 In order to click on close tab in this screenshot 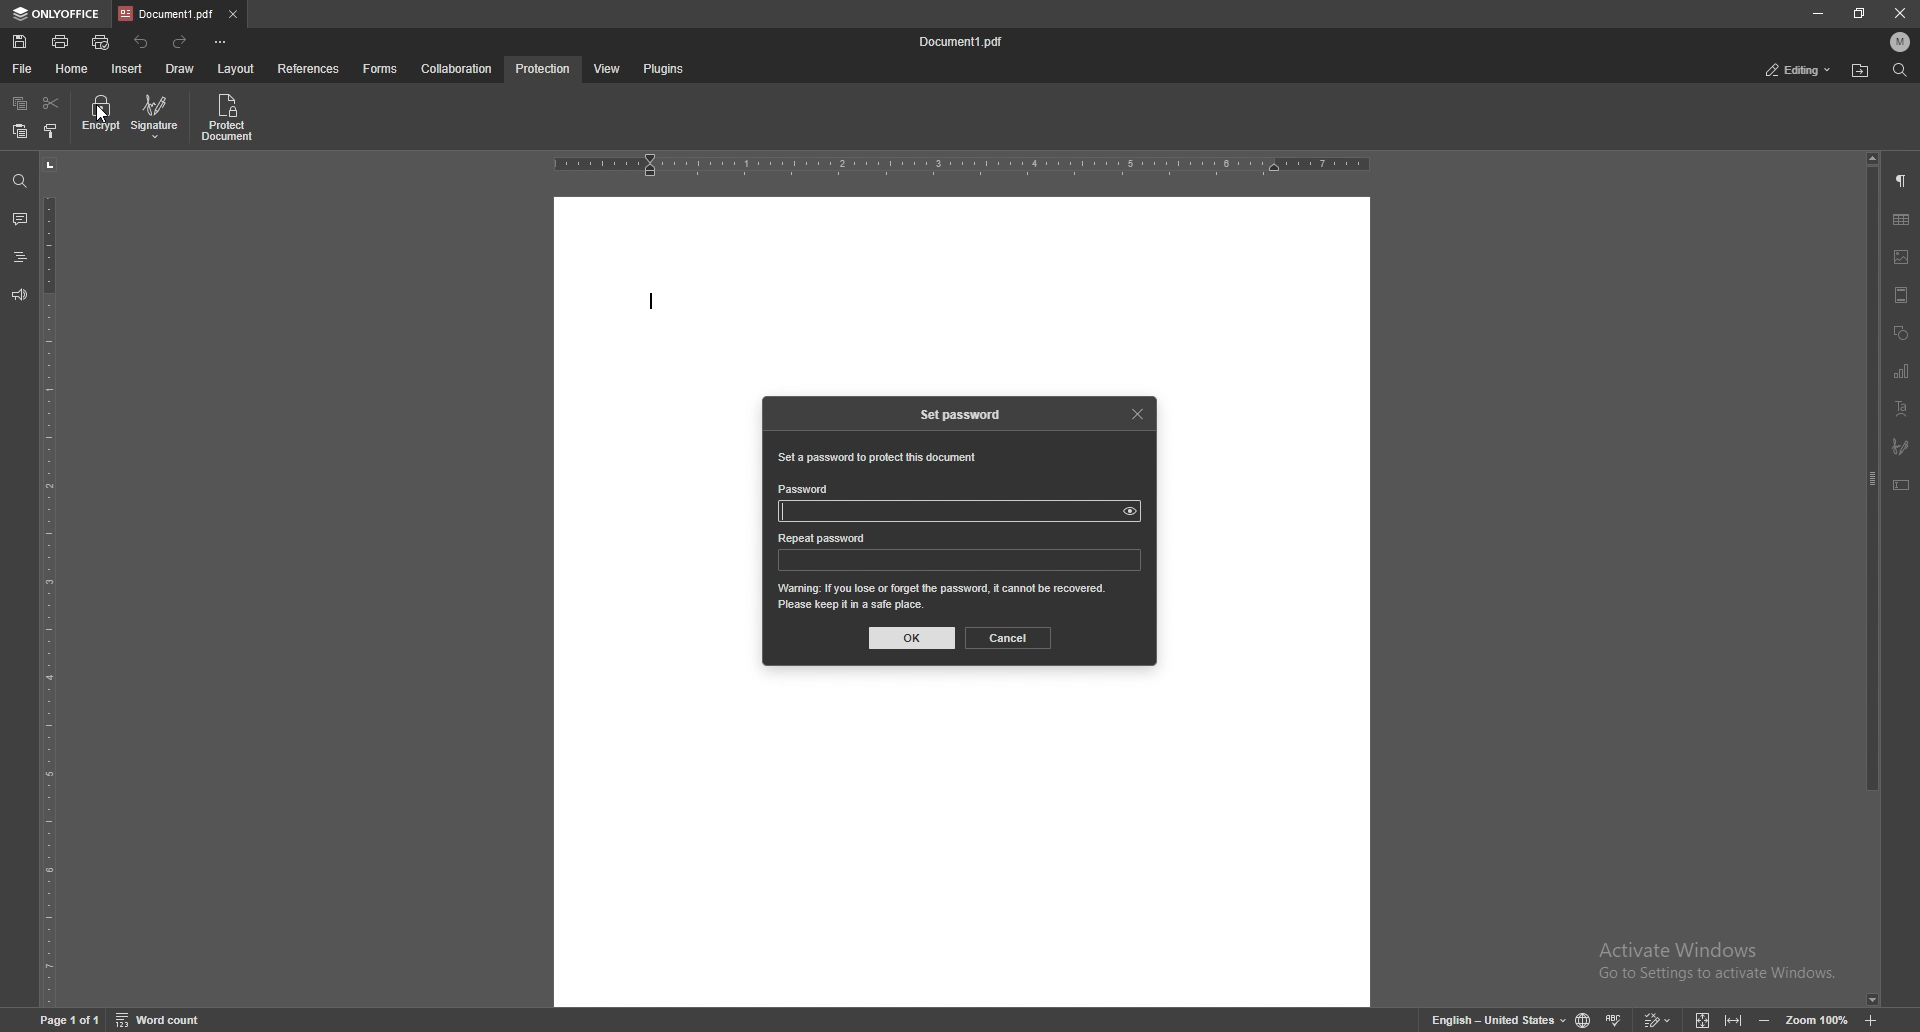, I will do `click(233, 13)`.